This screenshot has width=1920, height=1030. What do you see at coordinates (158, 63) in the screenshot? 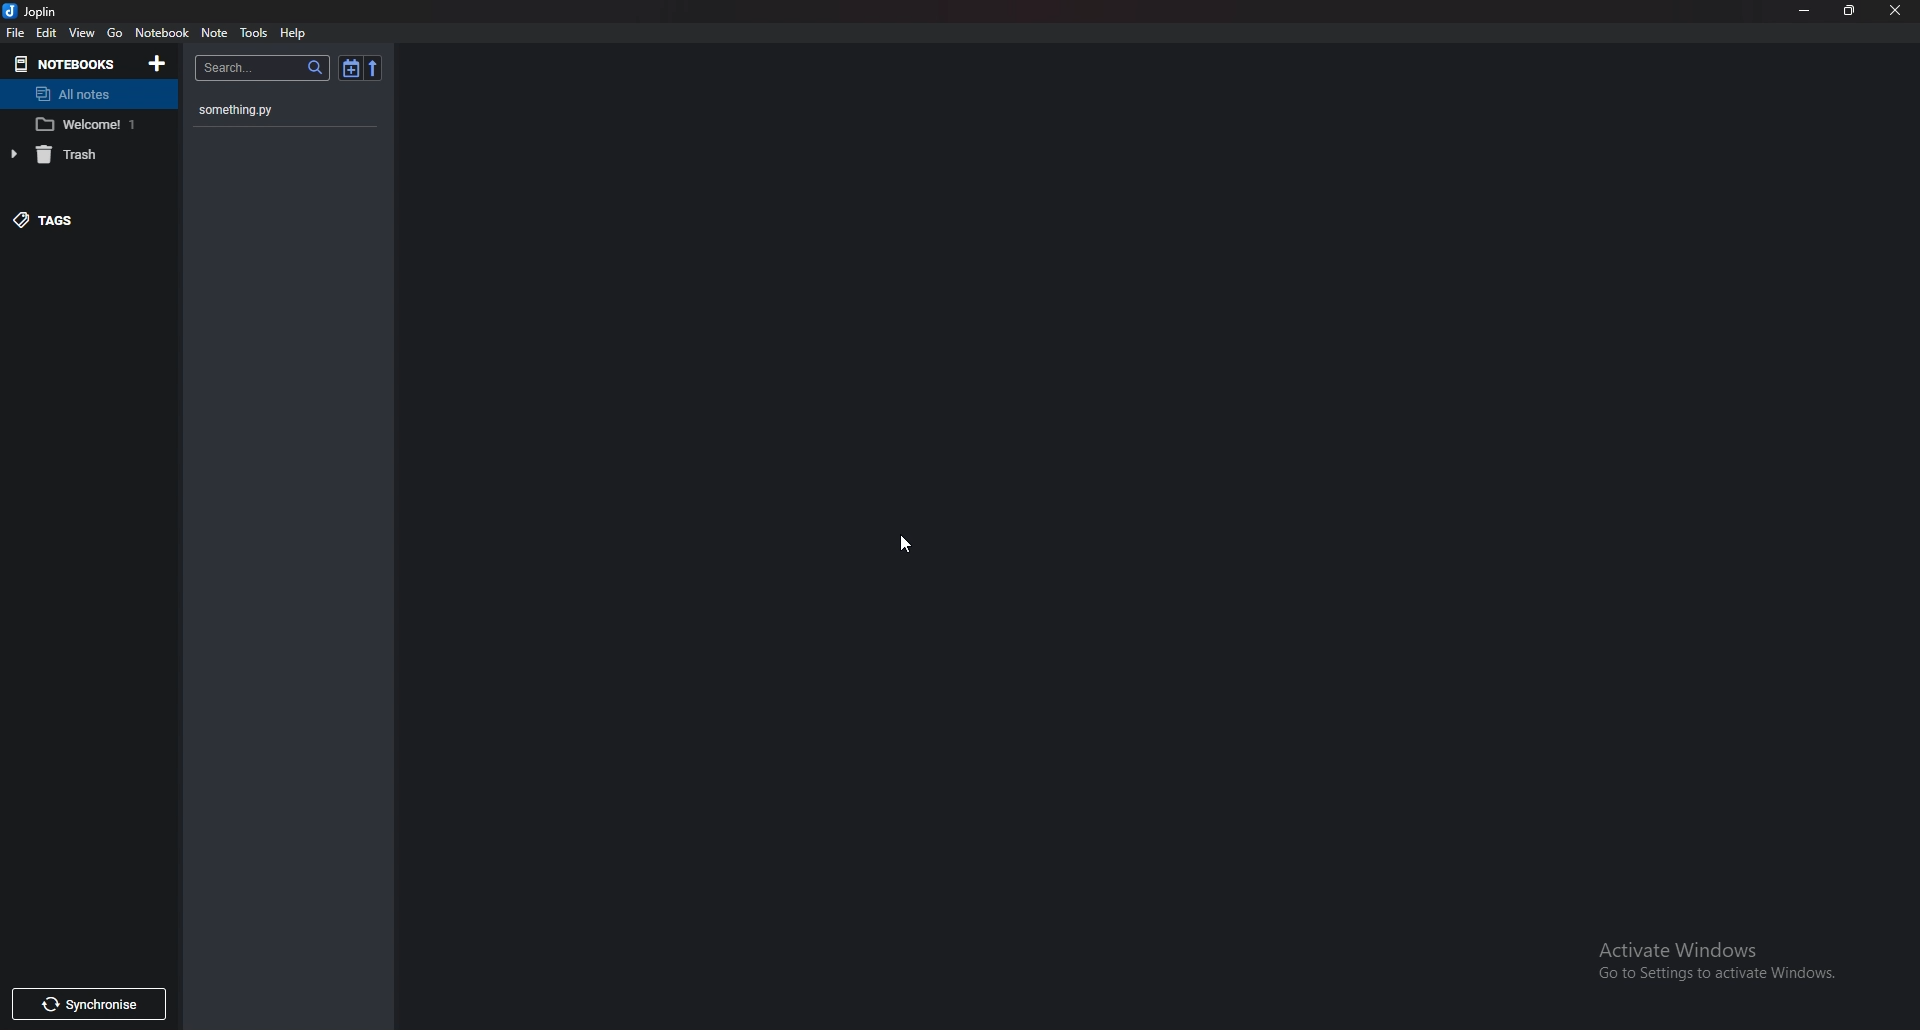
I see `Add notebooks` at bounding box center [158, 63].